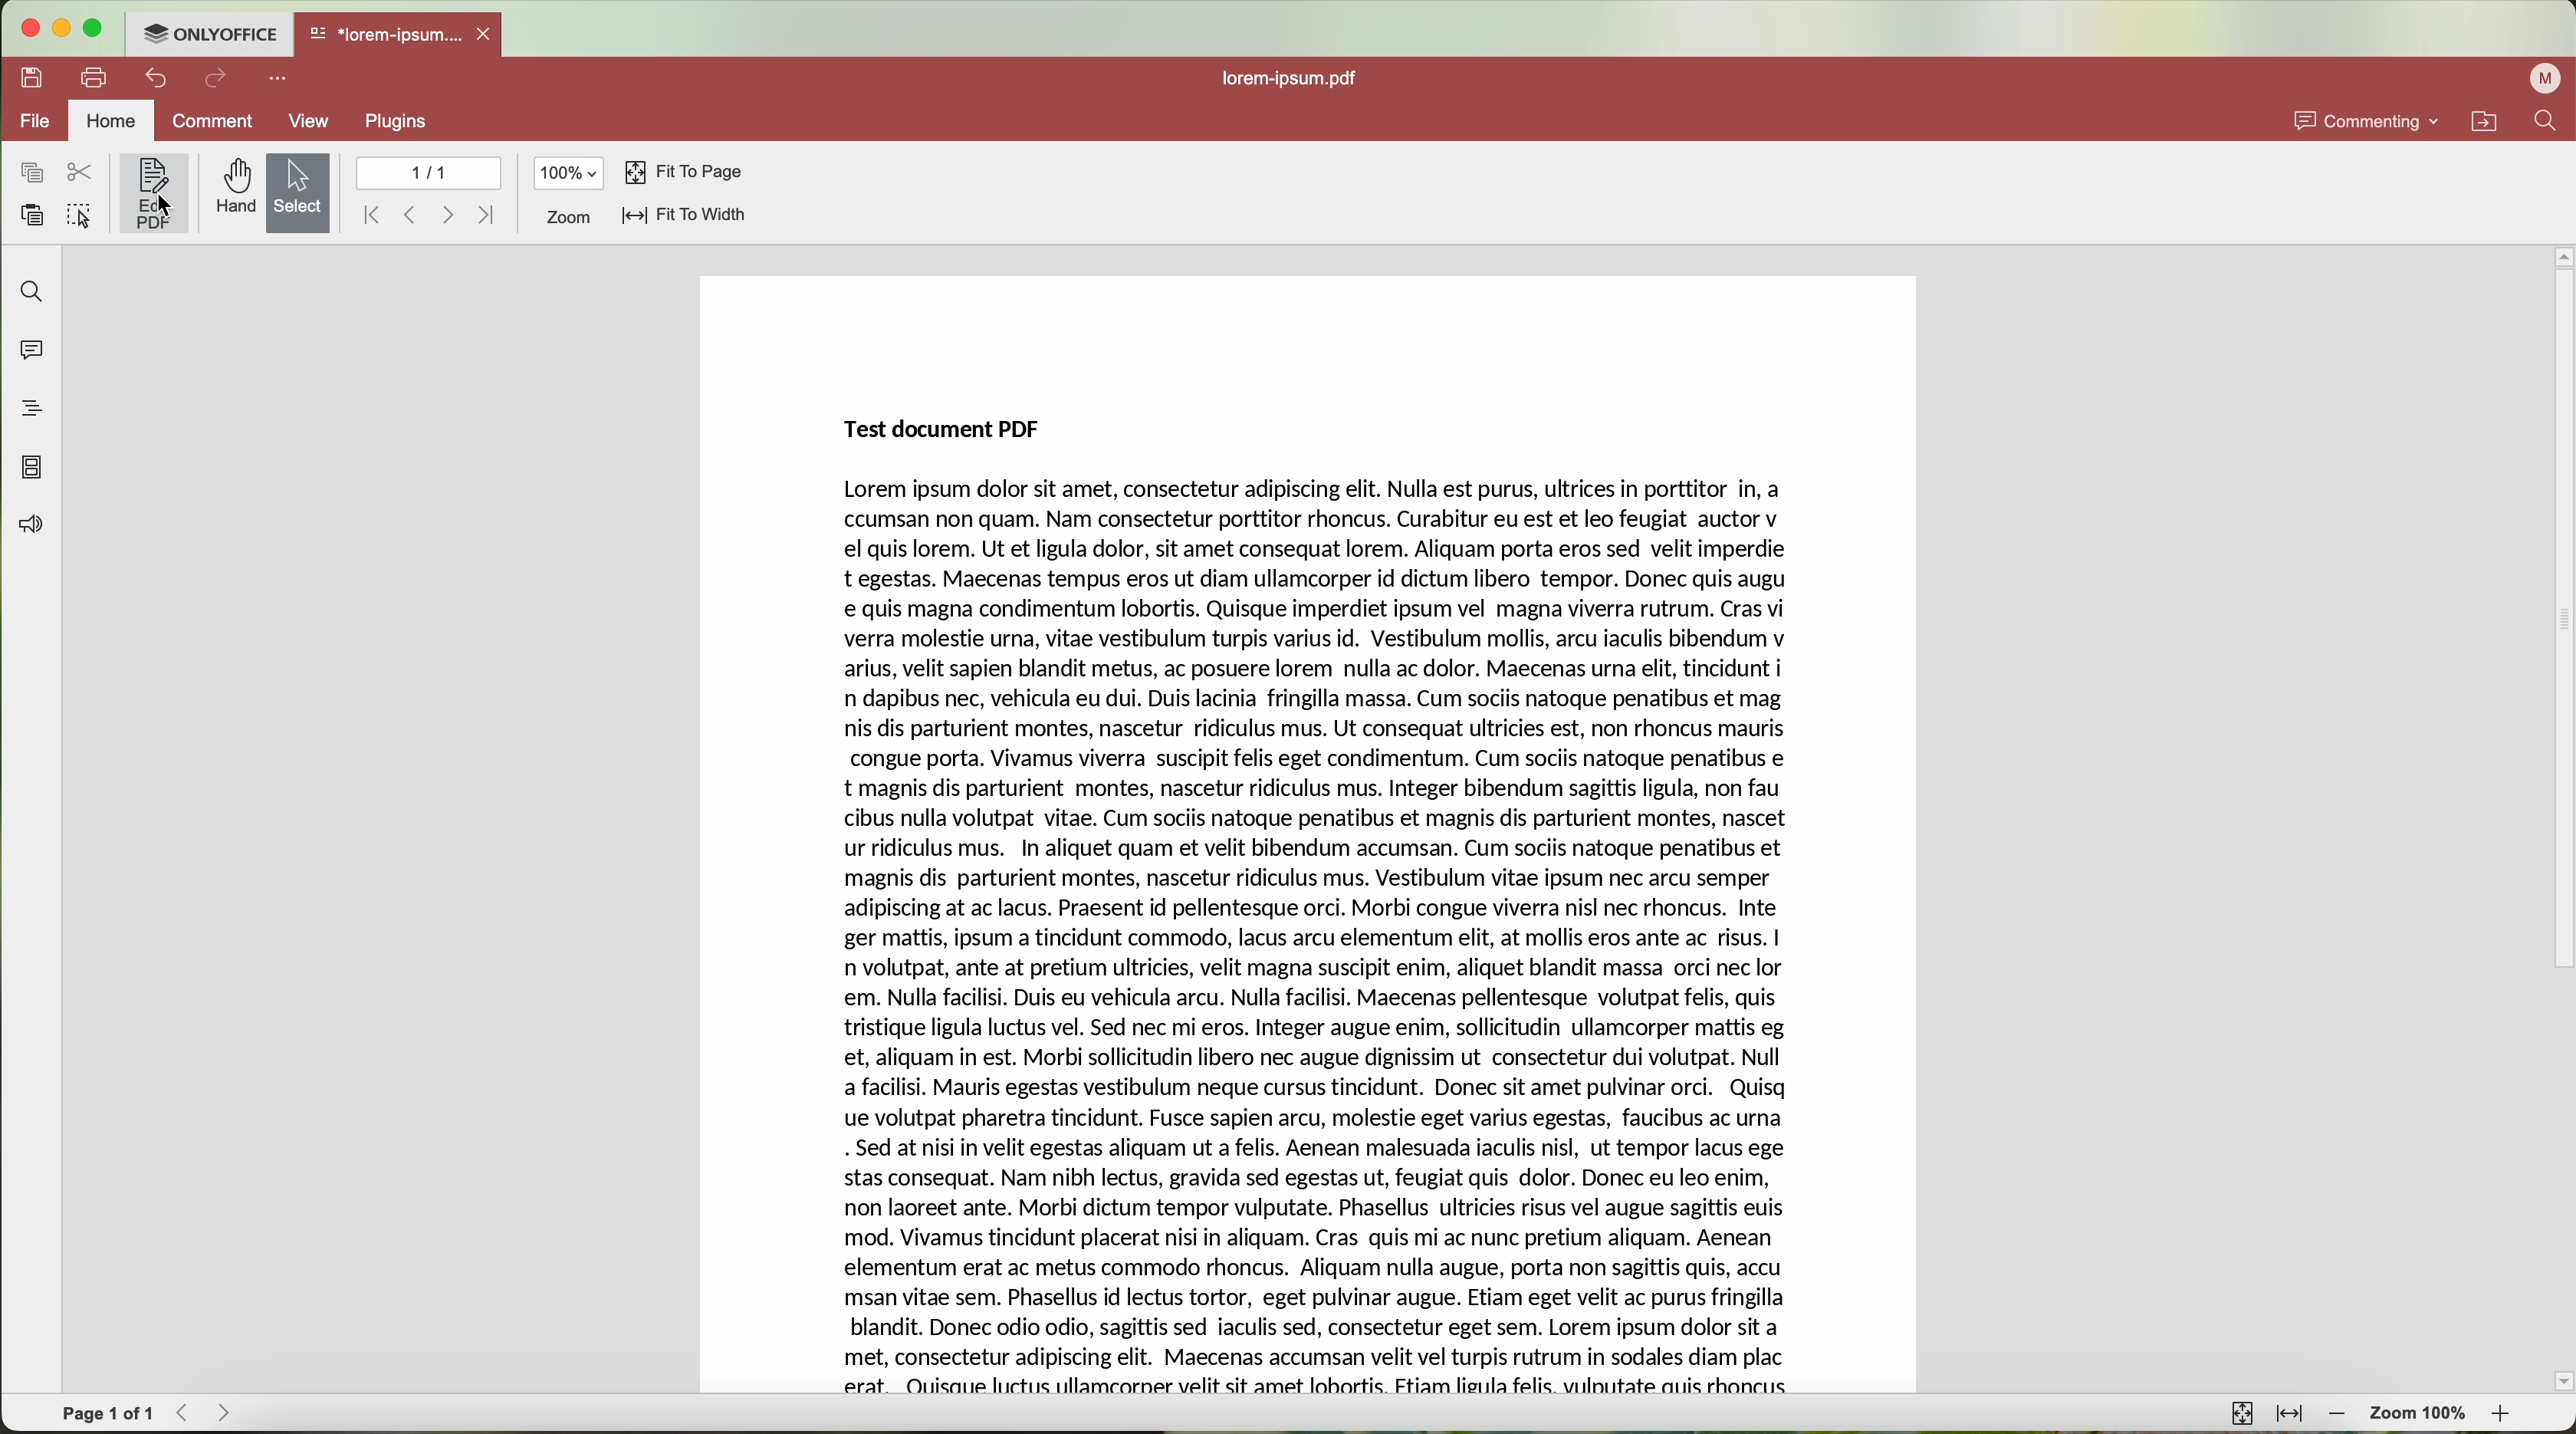  Describe the element at coordinates (398, 121) in the screenshot. I see `plugins` at that location.